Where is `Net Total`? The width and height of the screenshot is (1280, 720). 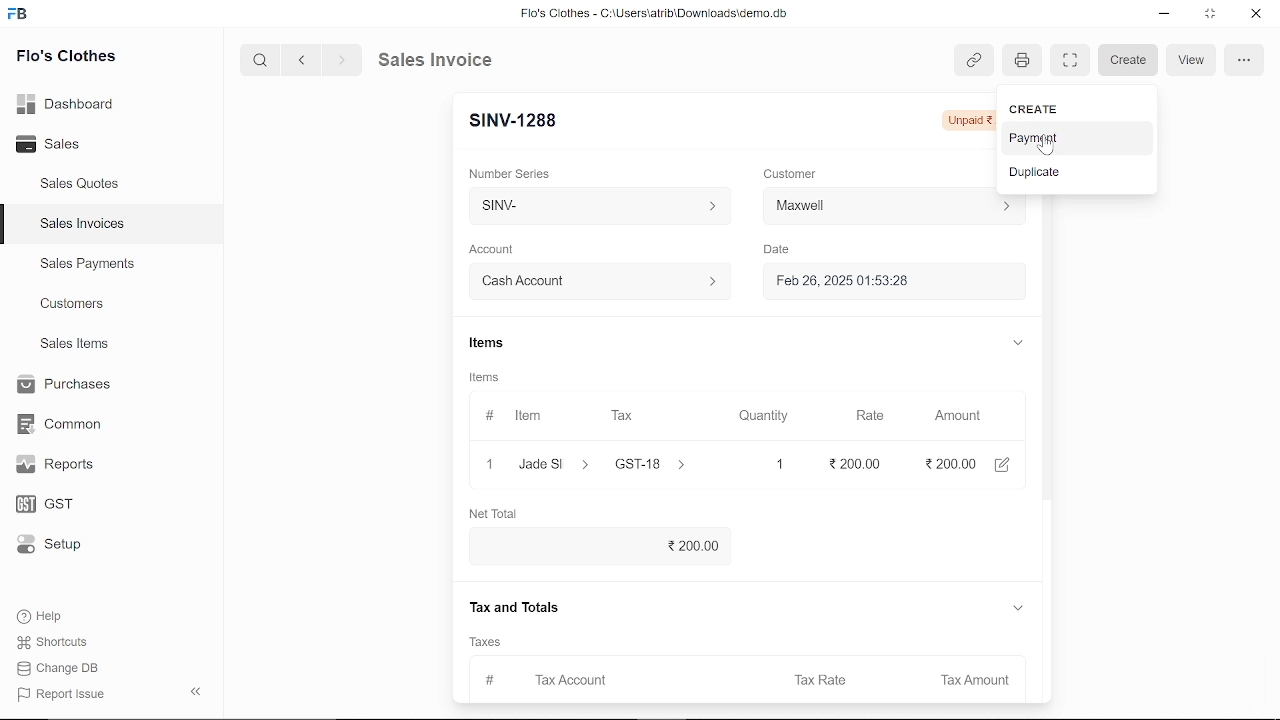
Net Total is located at coordinates (499, 512).